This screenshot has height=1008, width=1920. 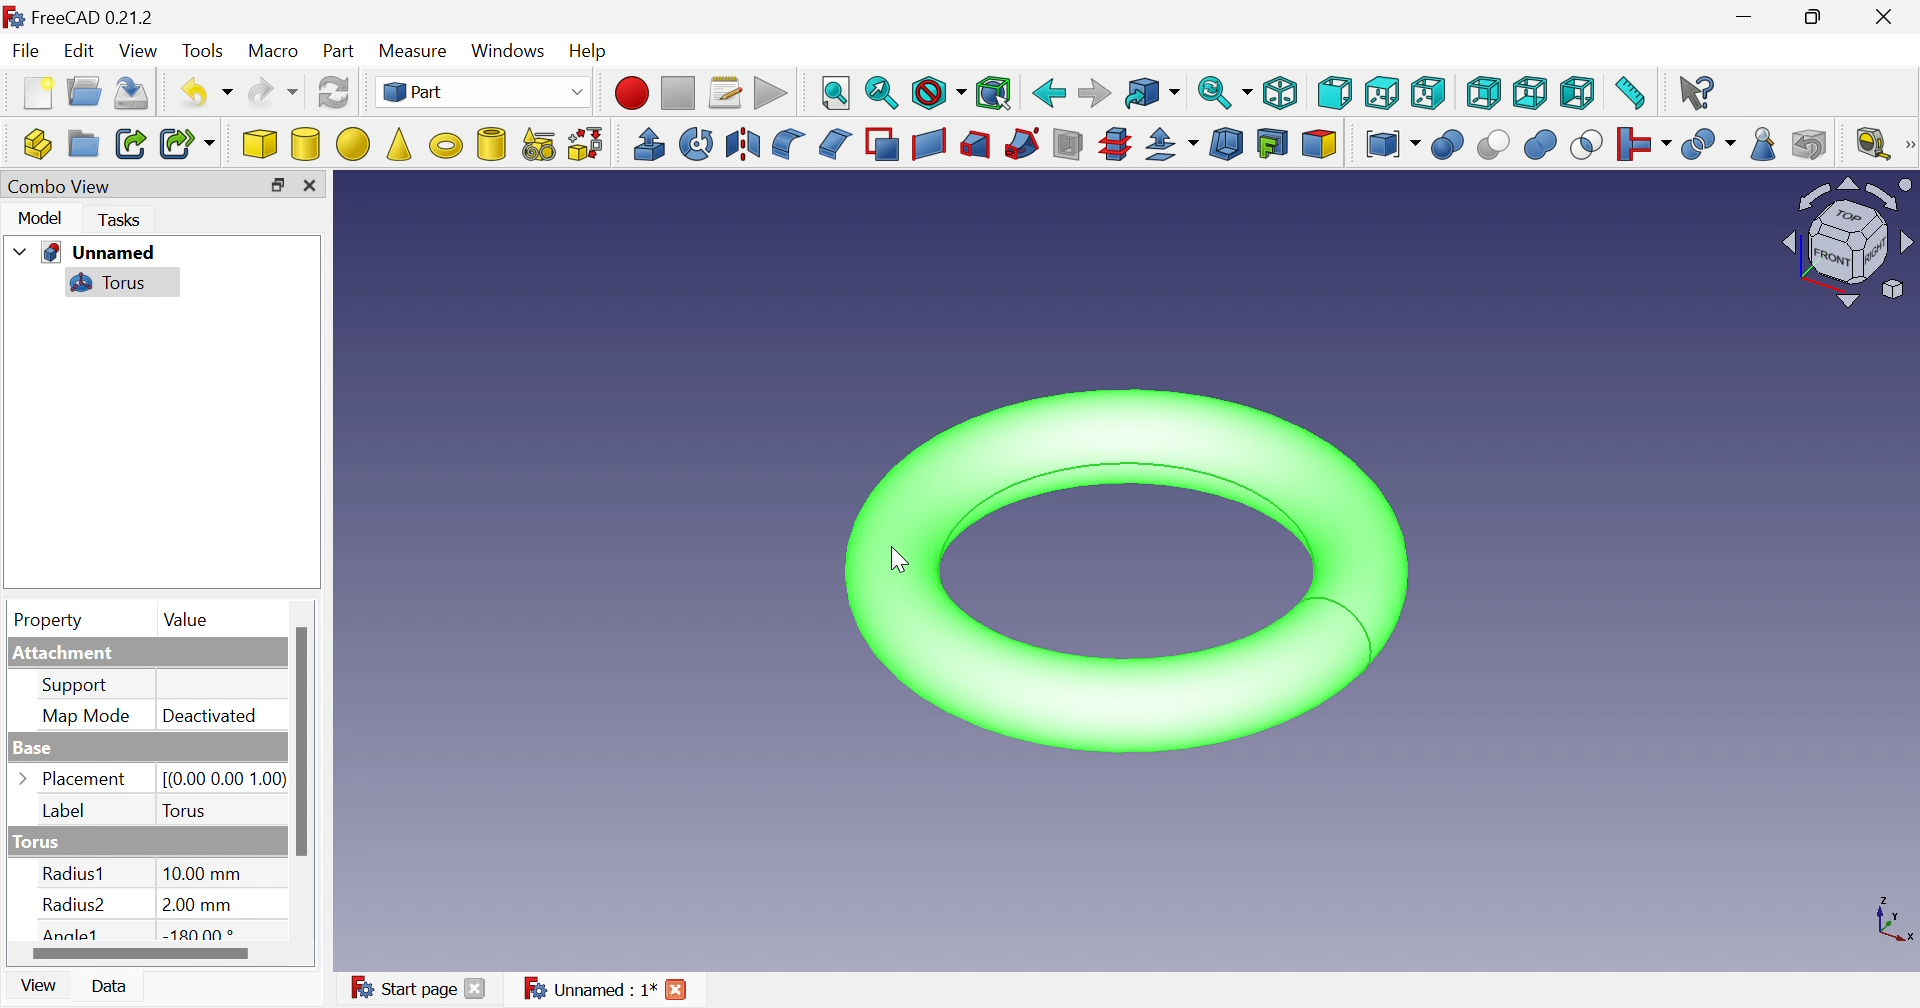 I want to click on Windows, so click(x=508, y=53).